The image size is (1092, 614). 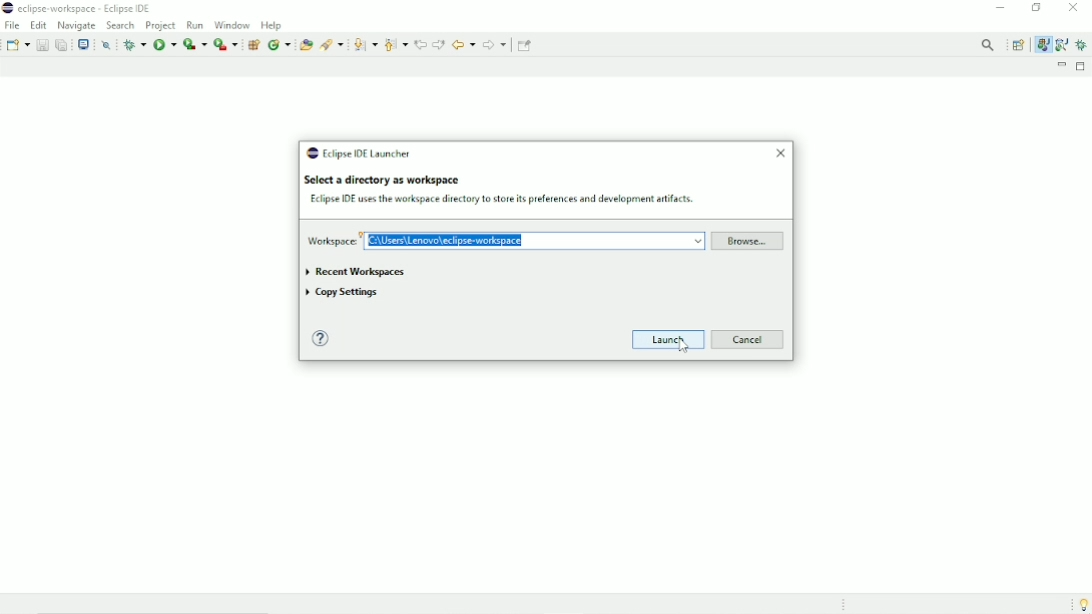 I want to click on Back, so click(x=463, y=43).